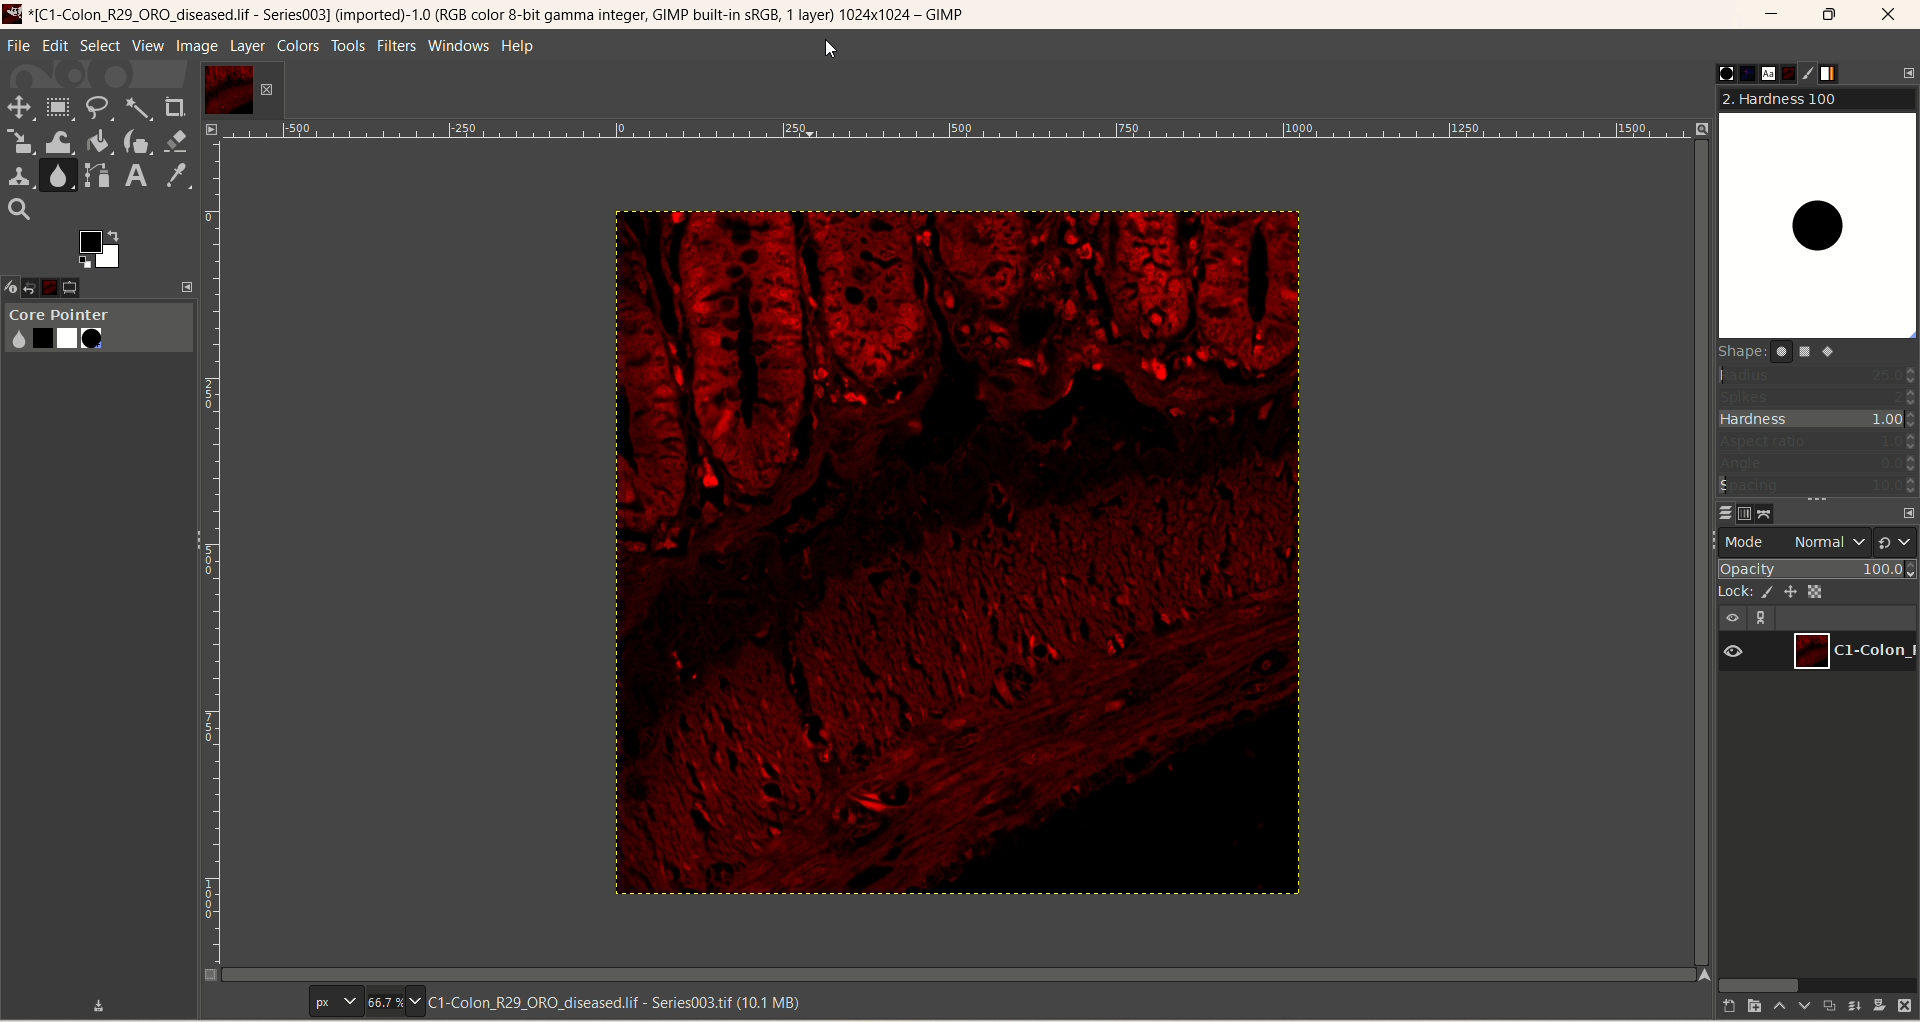 This screenshot has width=1920, height=1022. Describe the element at coordinates (1734, 616) in the screenshot. I see `visibility` at that location.